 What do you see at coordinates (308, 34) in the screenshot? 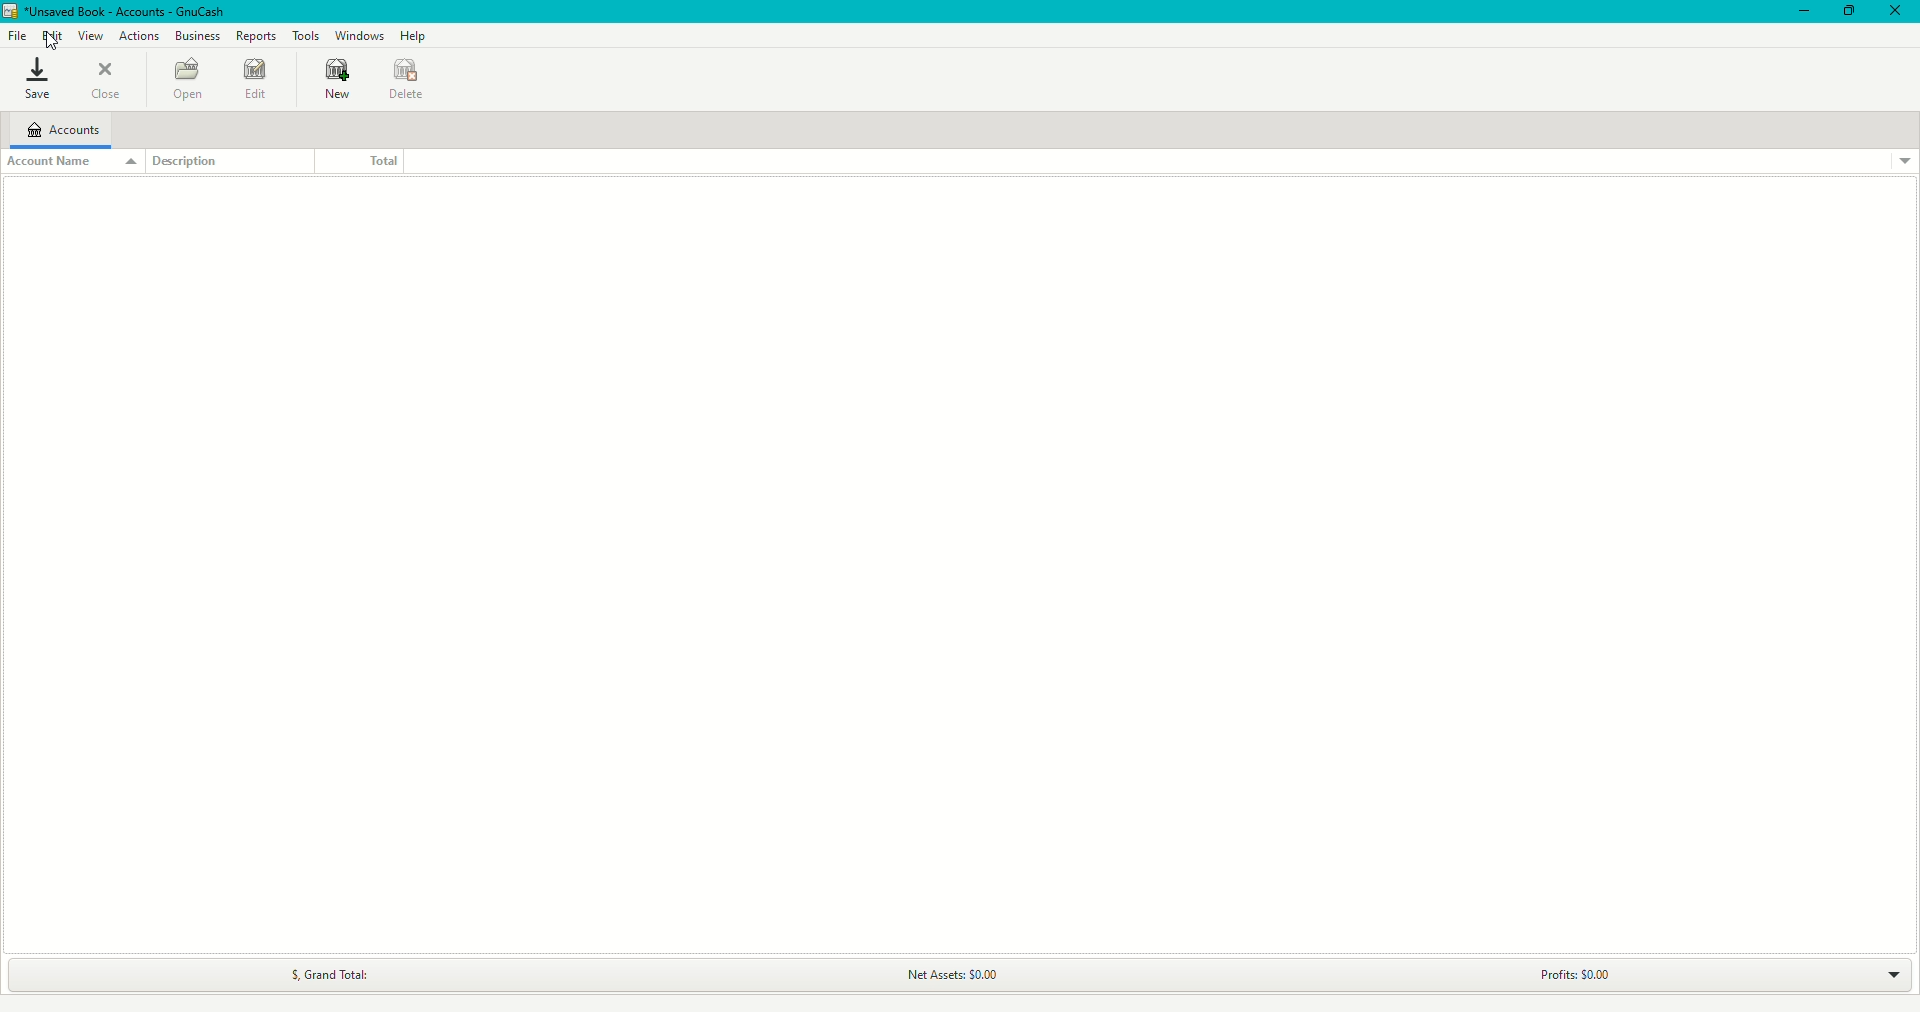
I see `Tools` at bounding box center [308, 34].